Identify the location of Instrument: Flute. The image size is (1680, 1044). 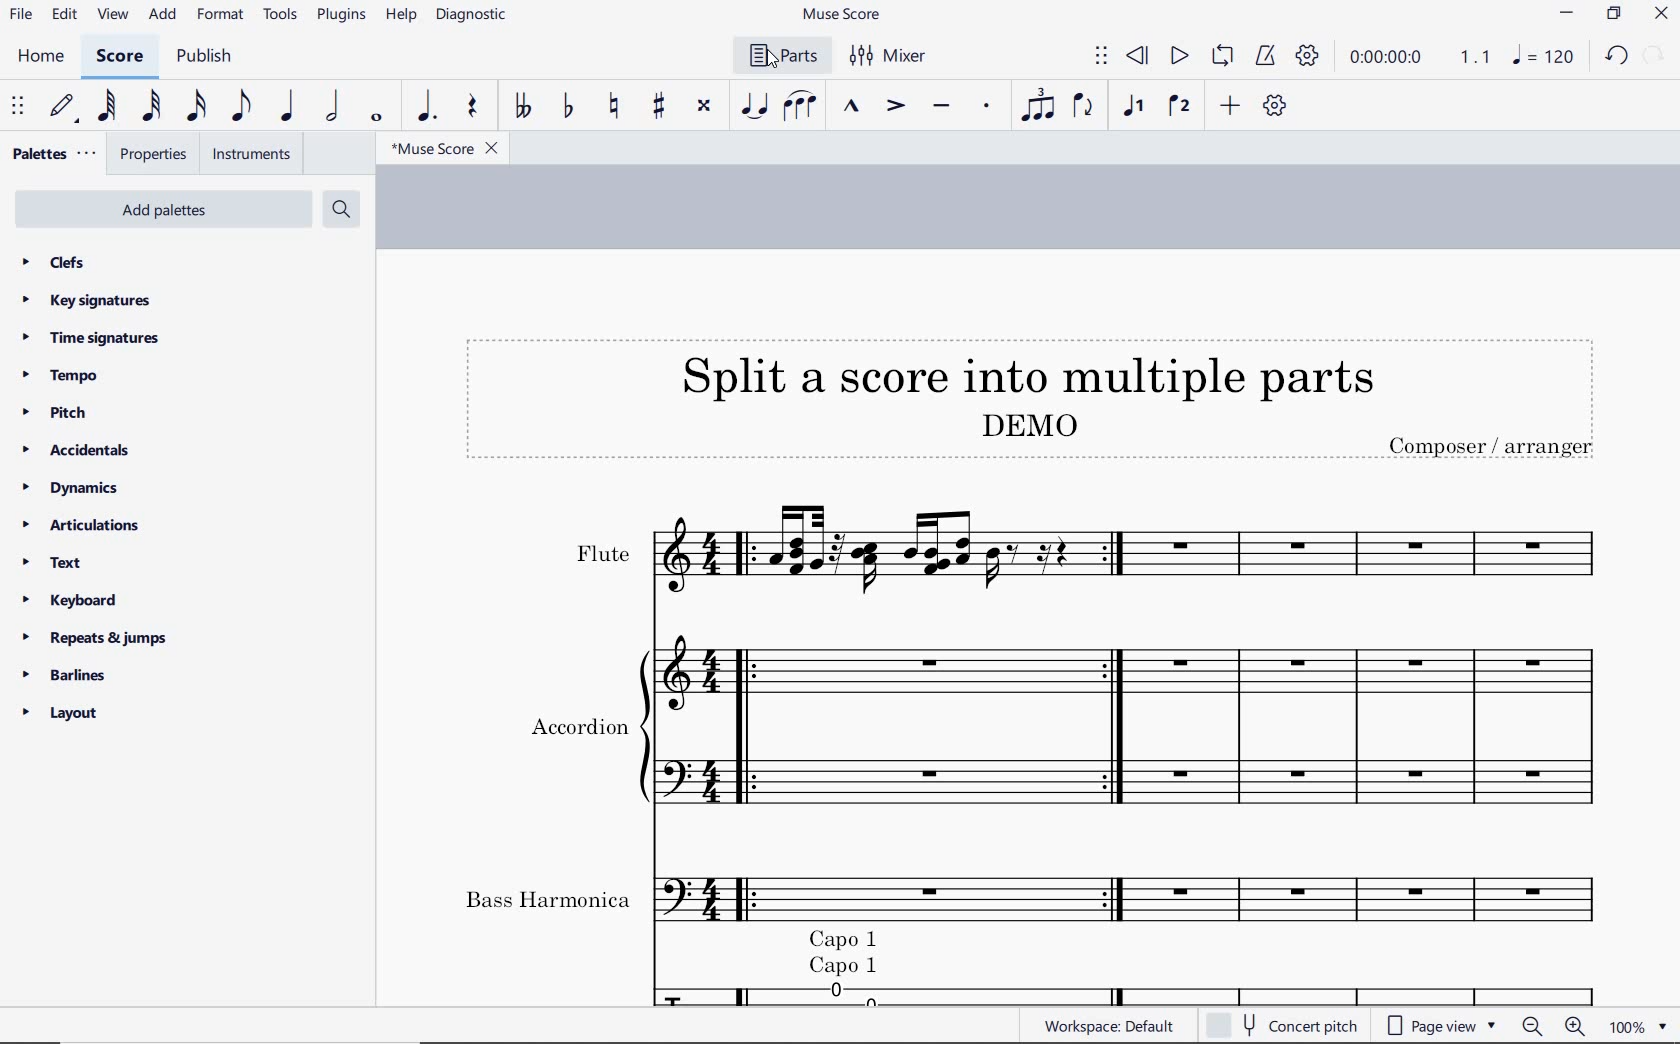
(1008, 547).